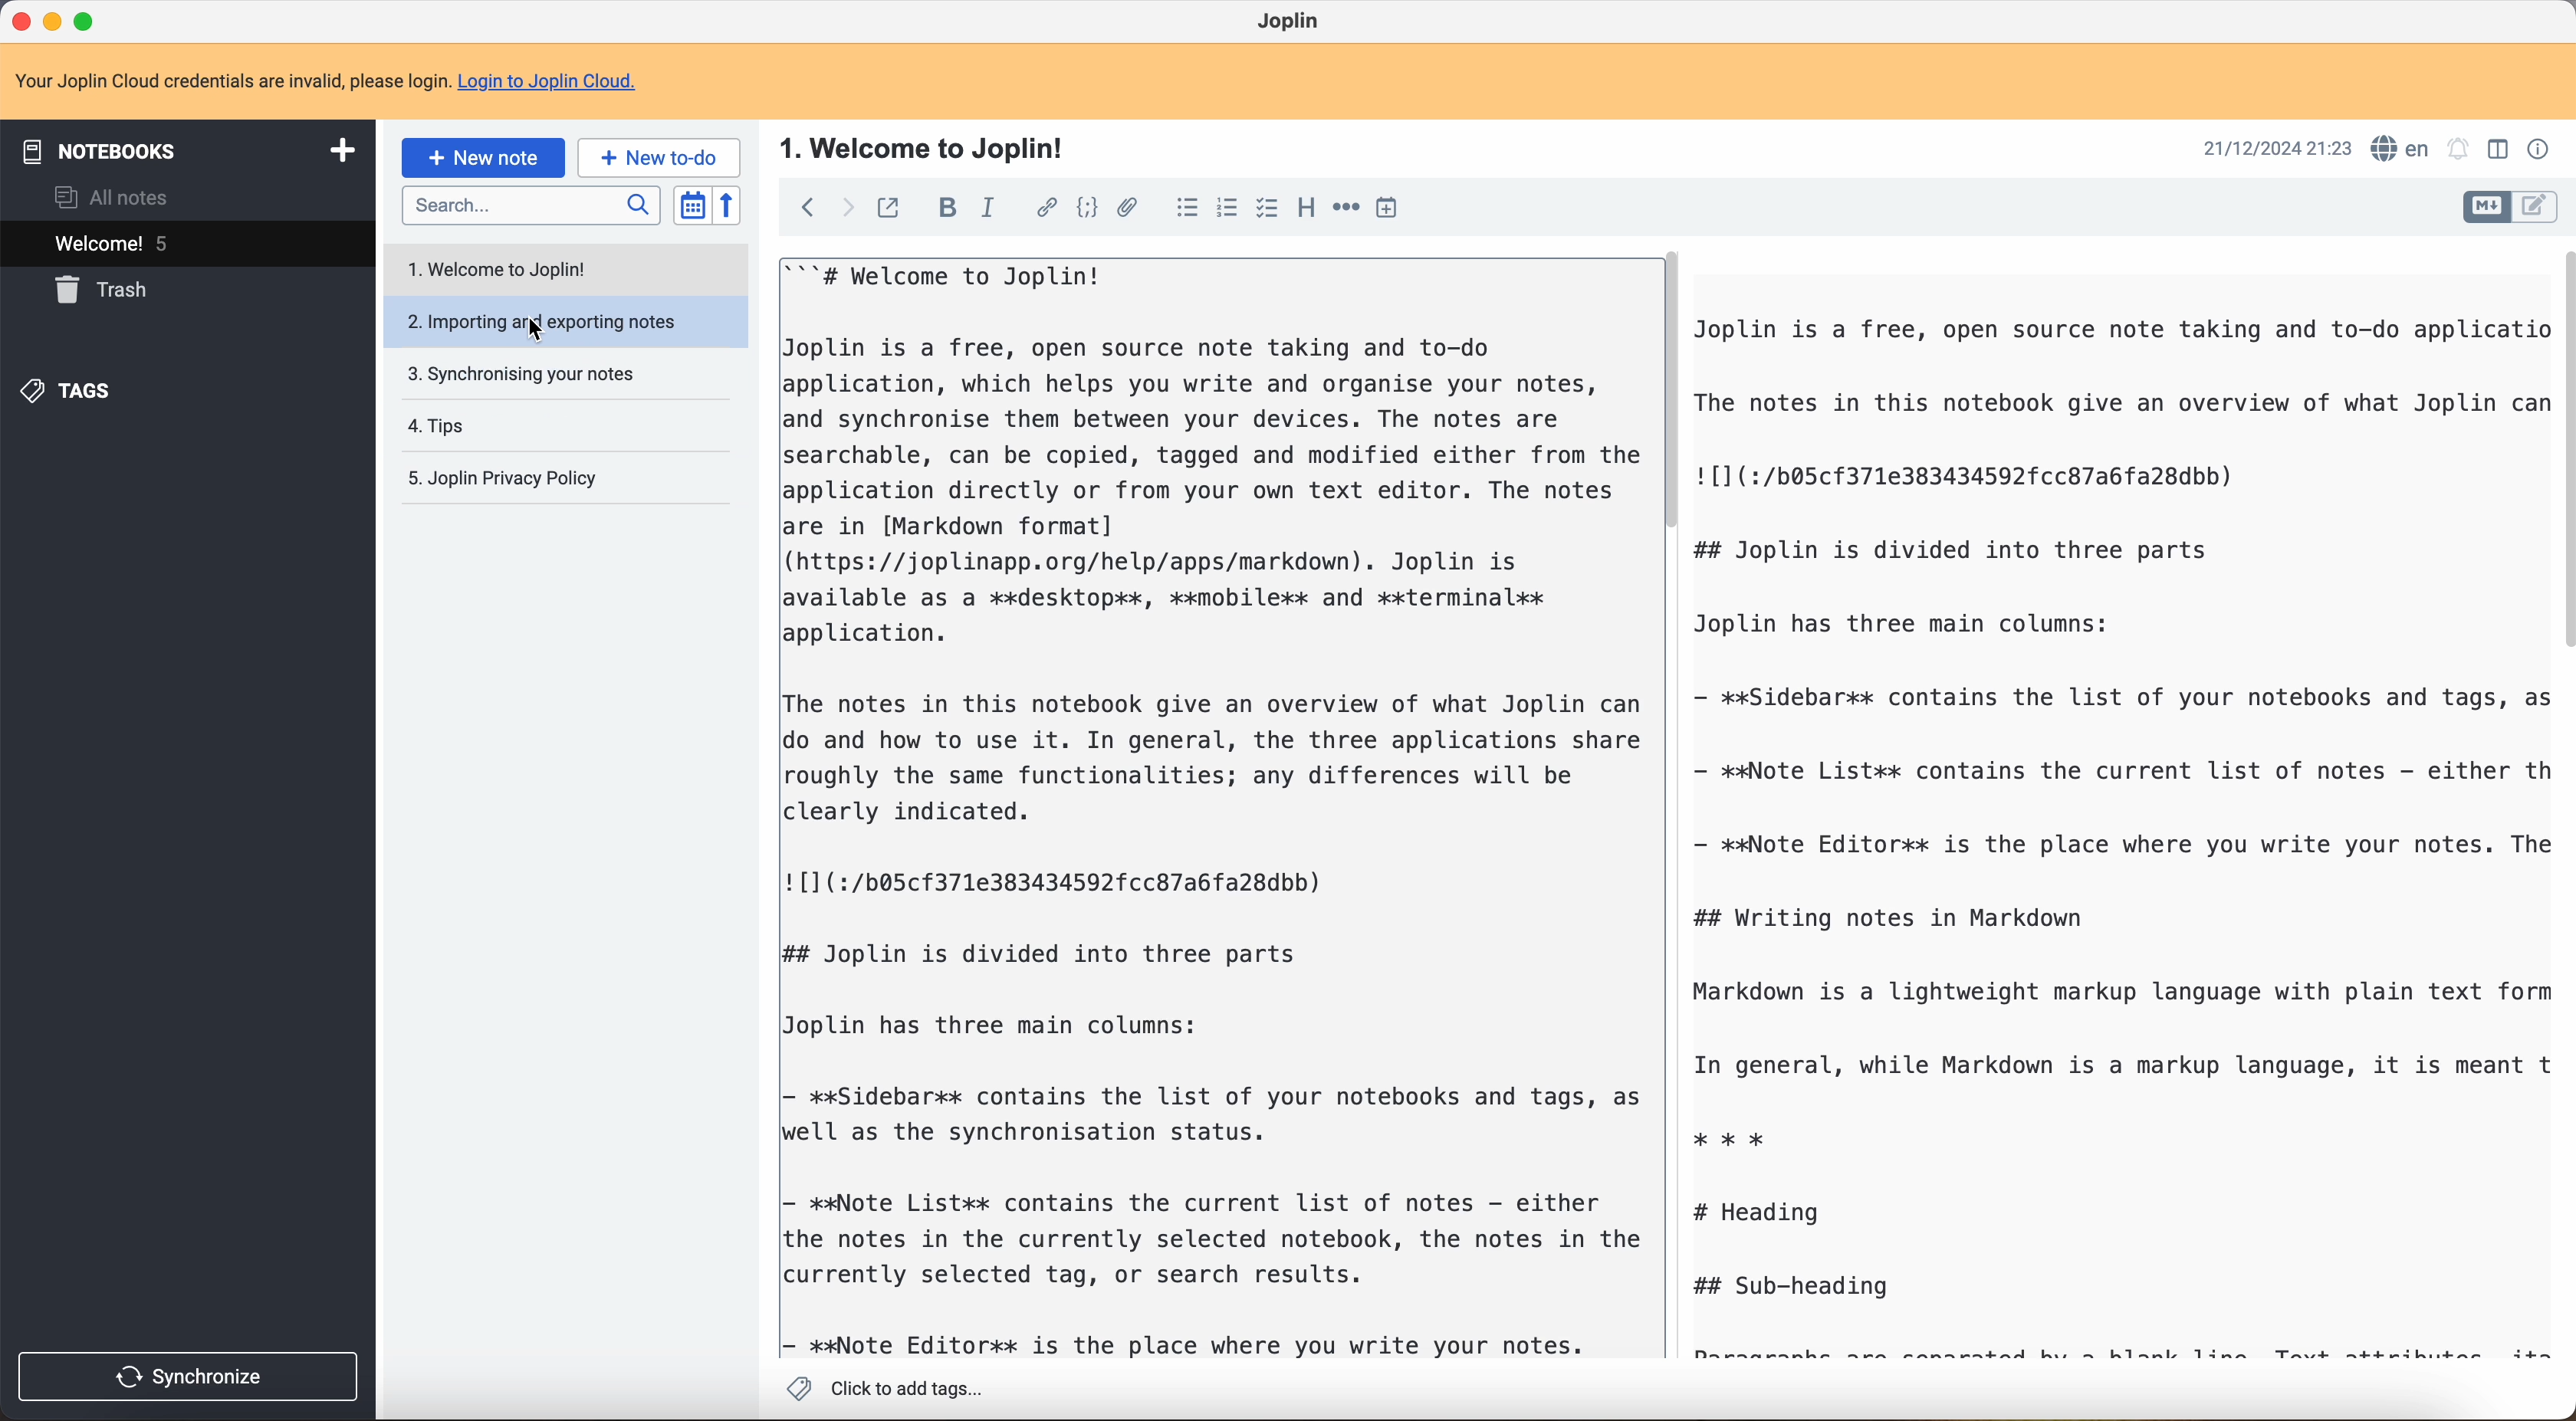 This screenshot has height=1421, width=2576. I want to click on italic, so click(990, 208).